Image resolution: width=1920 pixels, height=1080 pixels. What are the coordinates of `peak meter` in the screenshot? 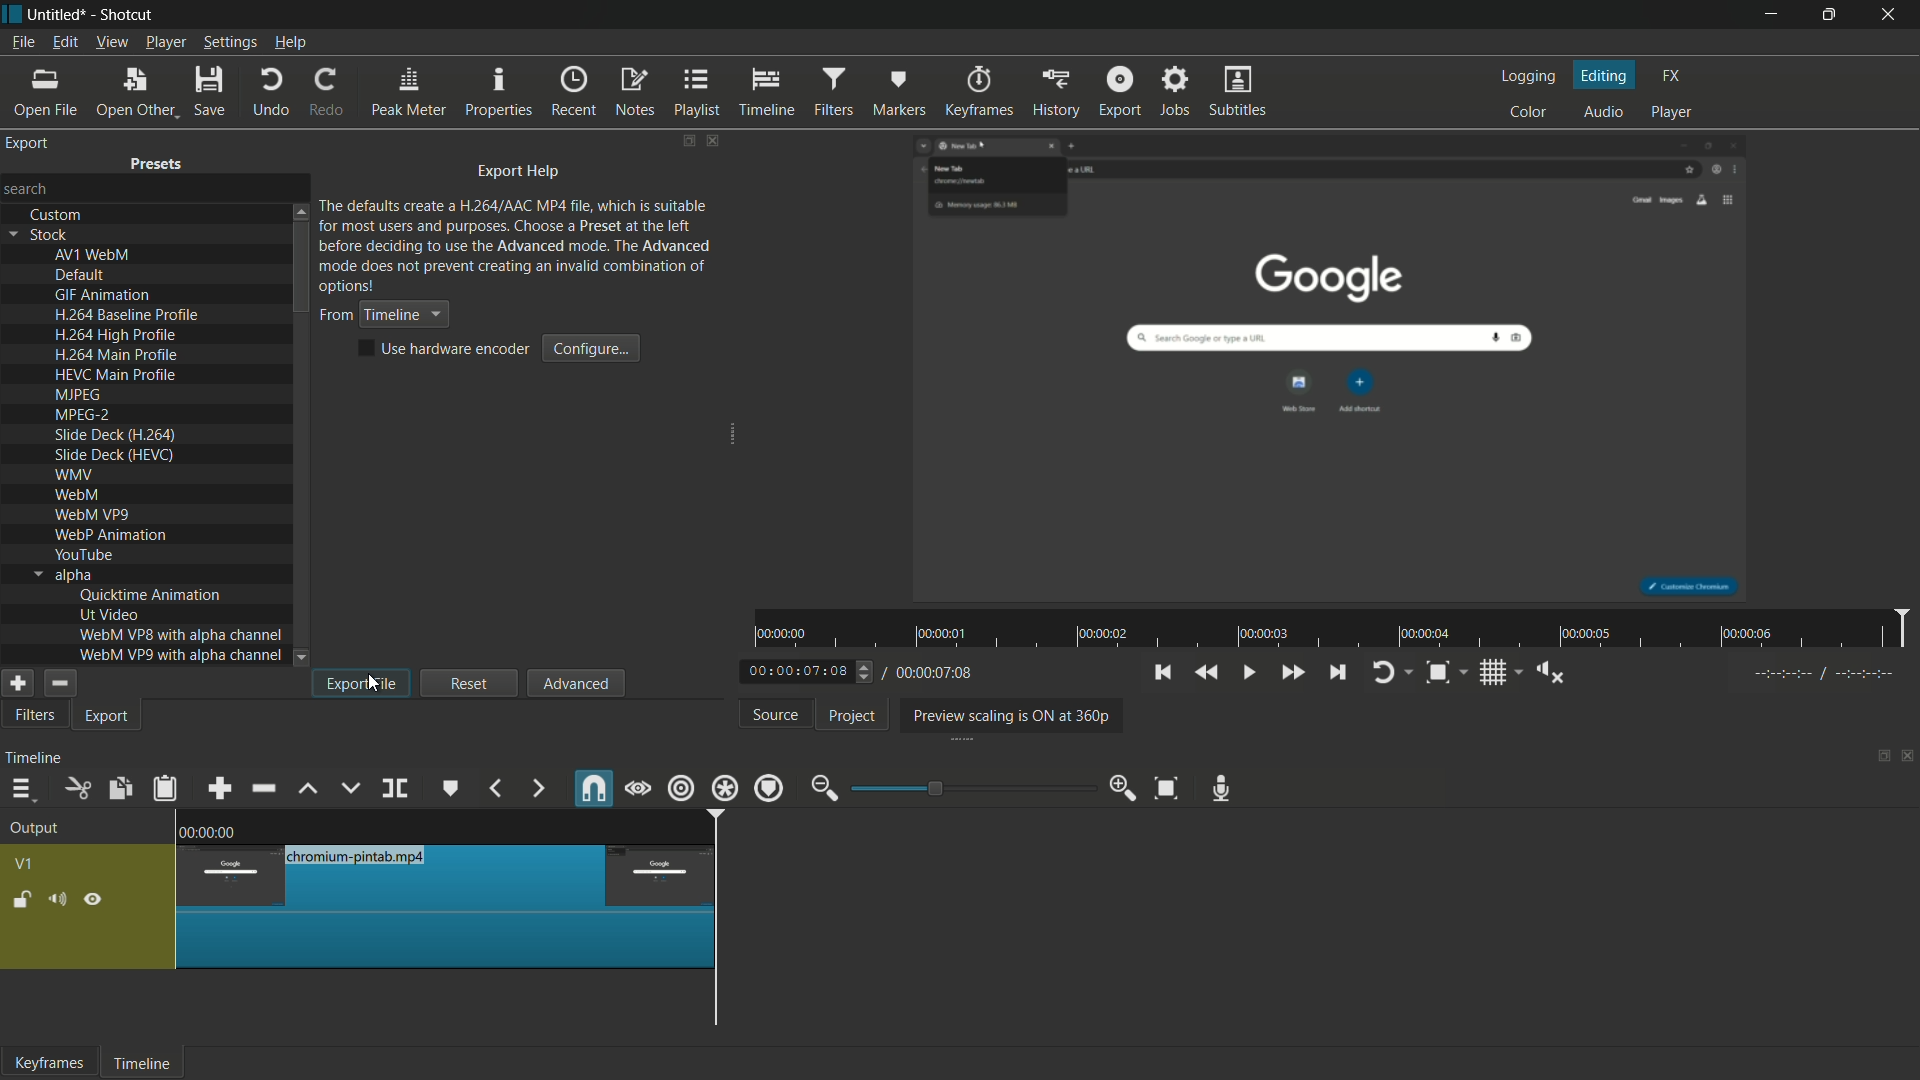 It's located at (408, 93).